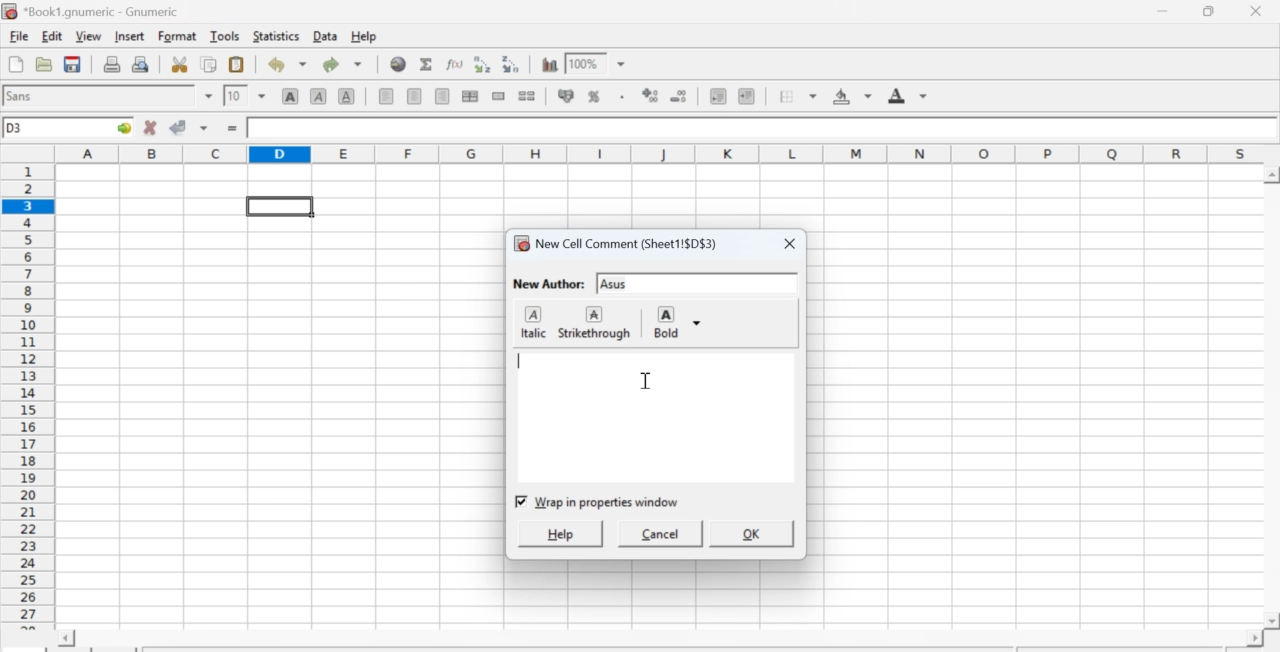 The height and width of the screenshot is (652, 1280). Describe the element at coordinates (512, 66) in the screenshot. I see `Sort descending` at that location.